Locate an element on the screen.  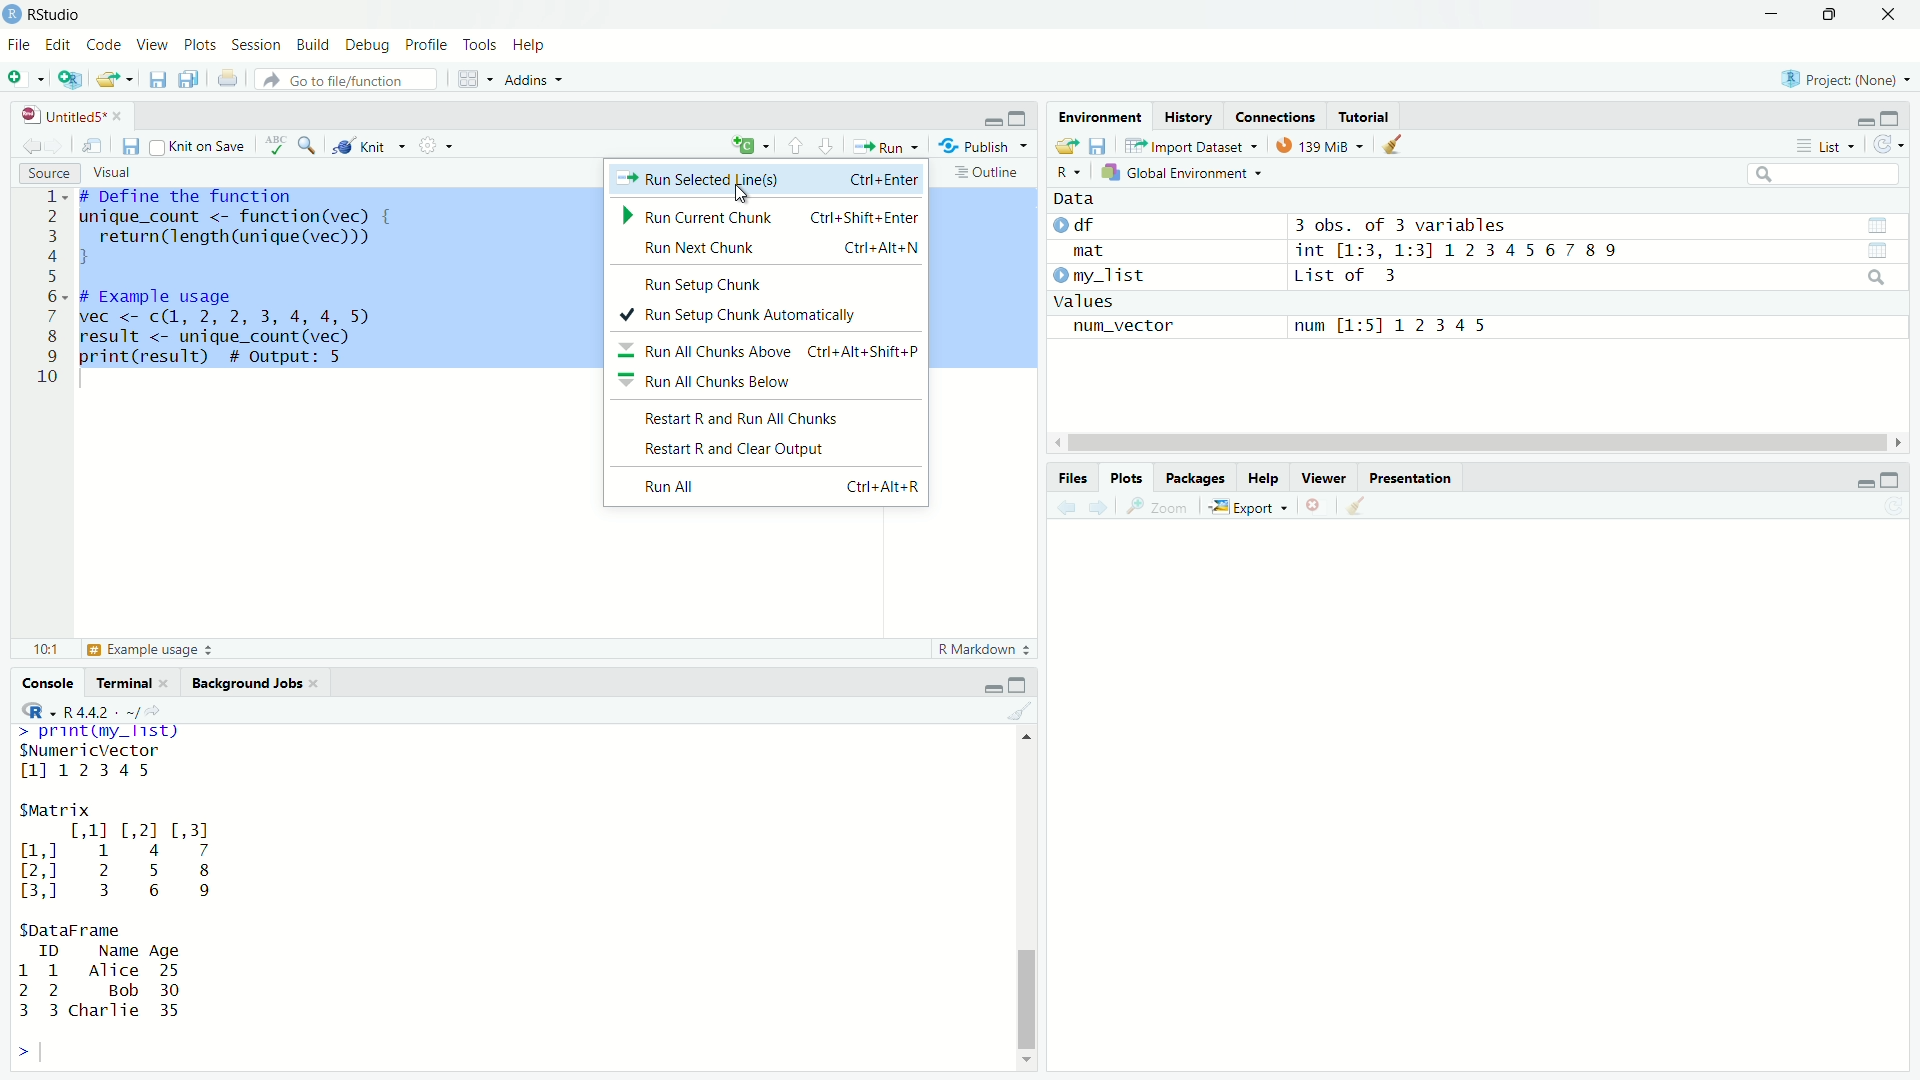
R dropdown is located at coordinates (1073, 168).